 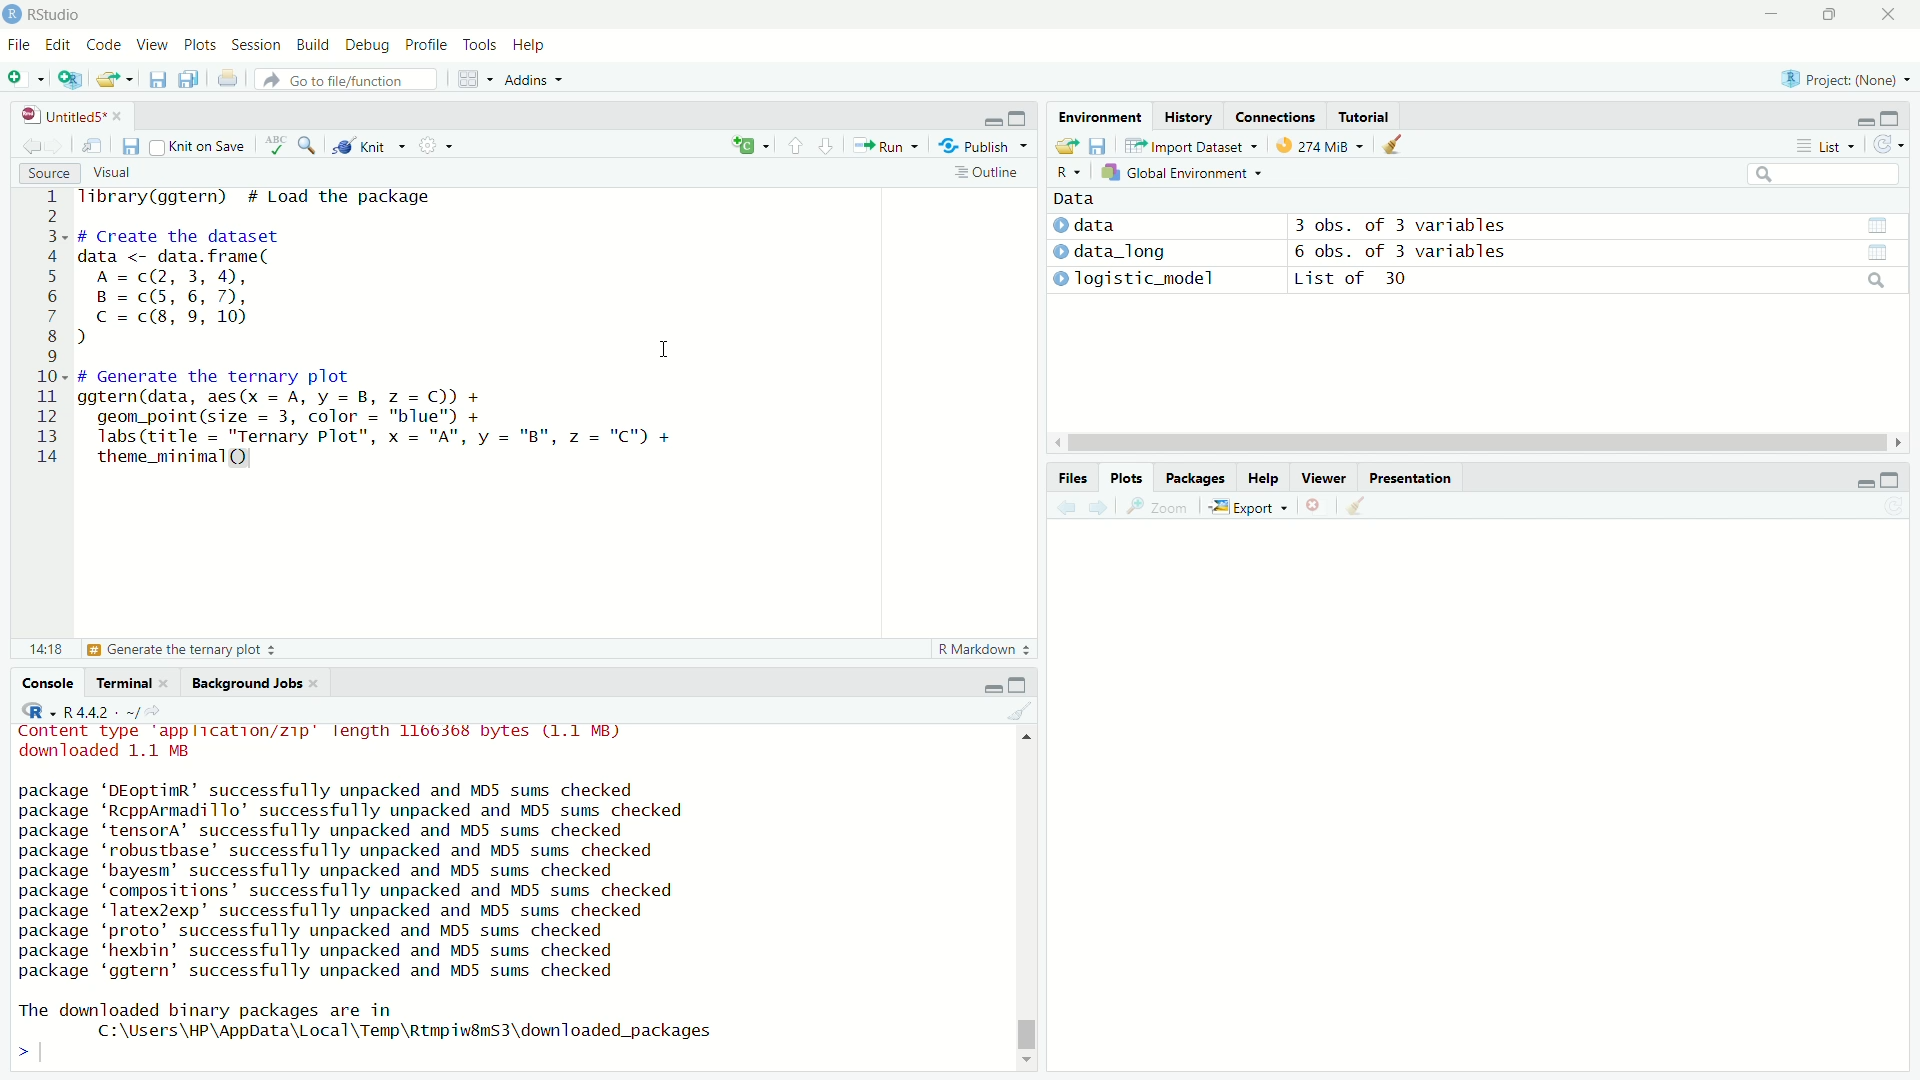 I want to click on view, so click(x=1875, y=224).